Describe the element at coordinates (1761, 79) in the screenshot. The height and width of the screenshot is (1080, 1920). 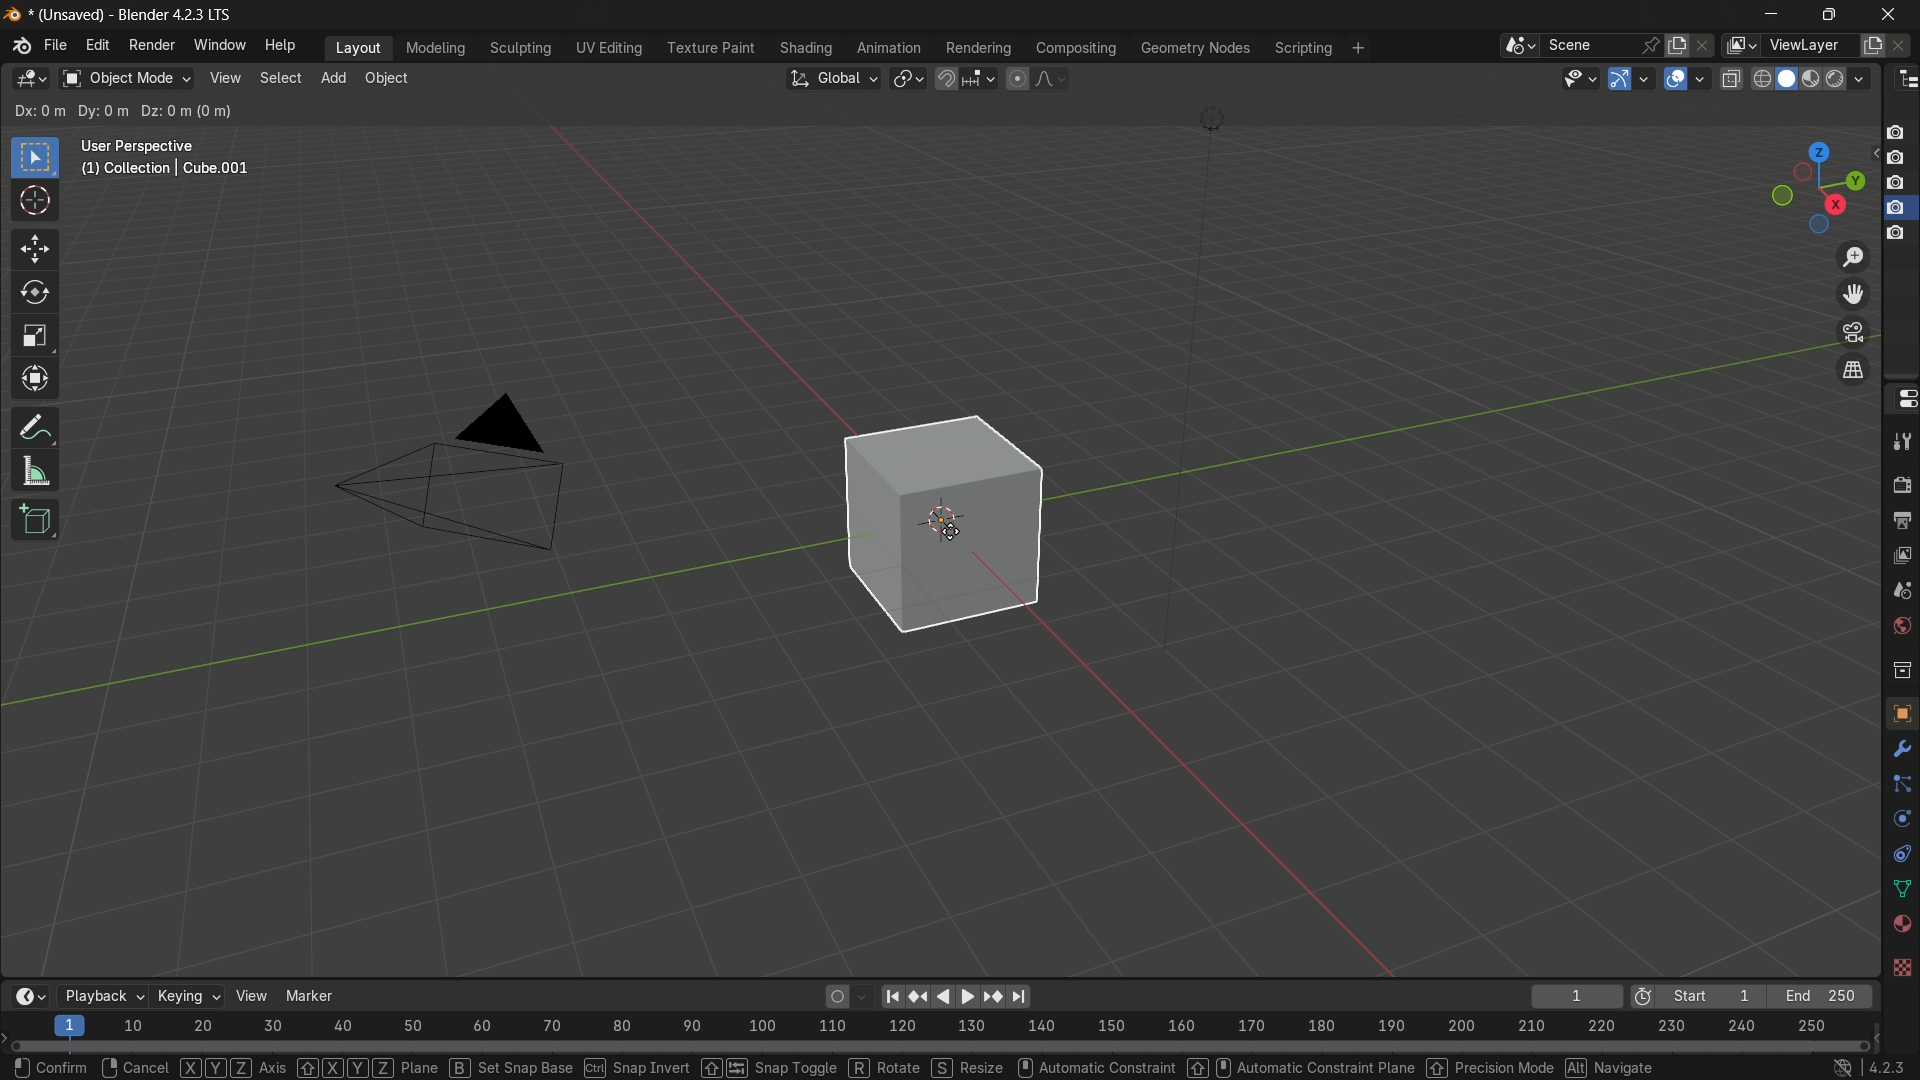
I see `wireframe display` at that location.